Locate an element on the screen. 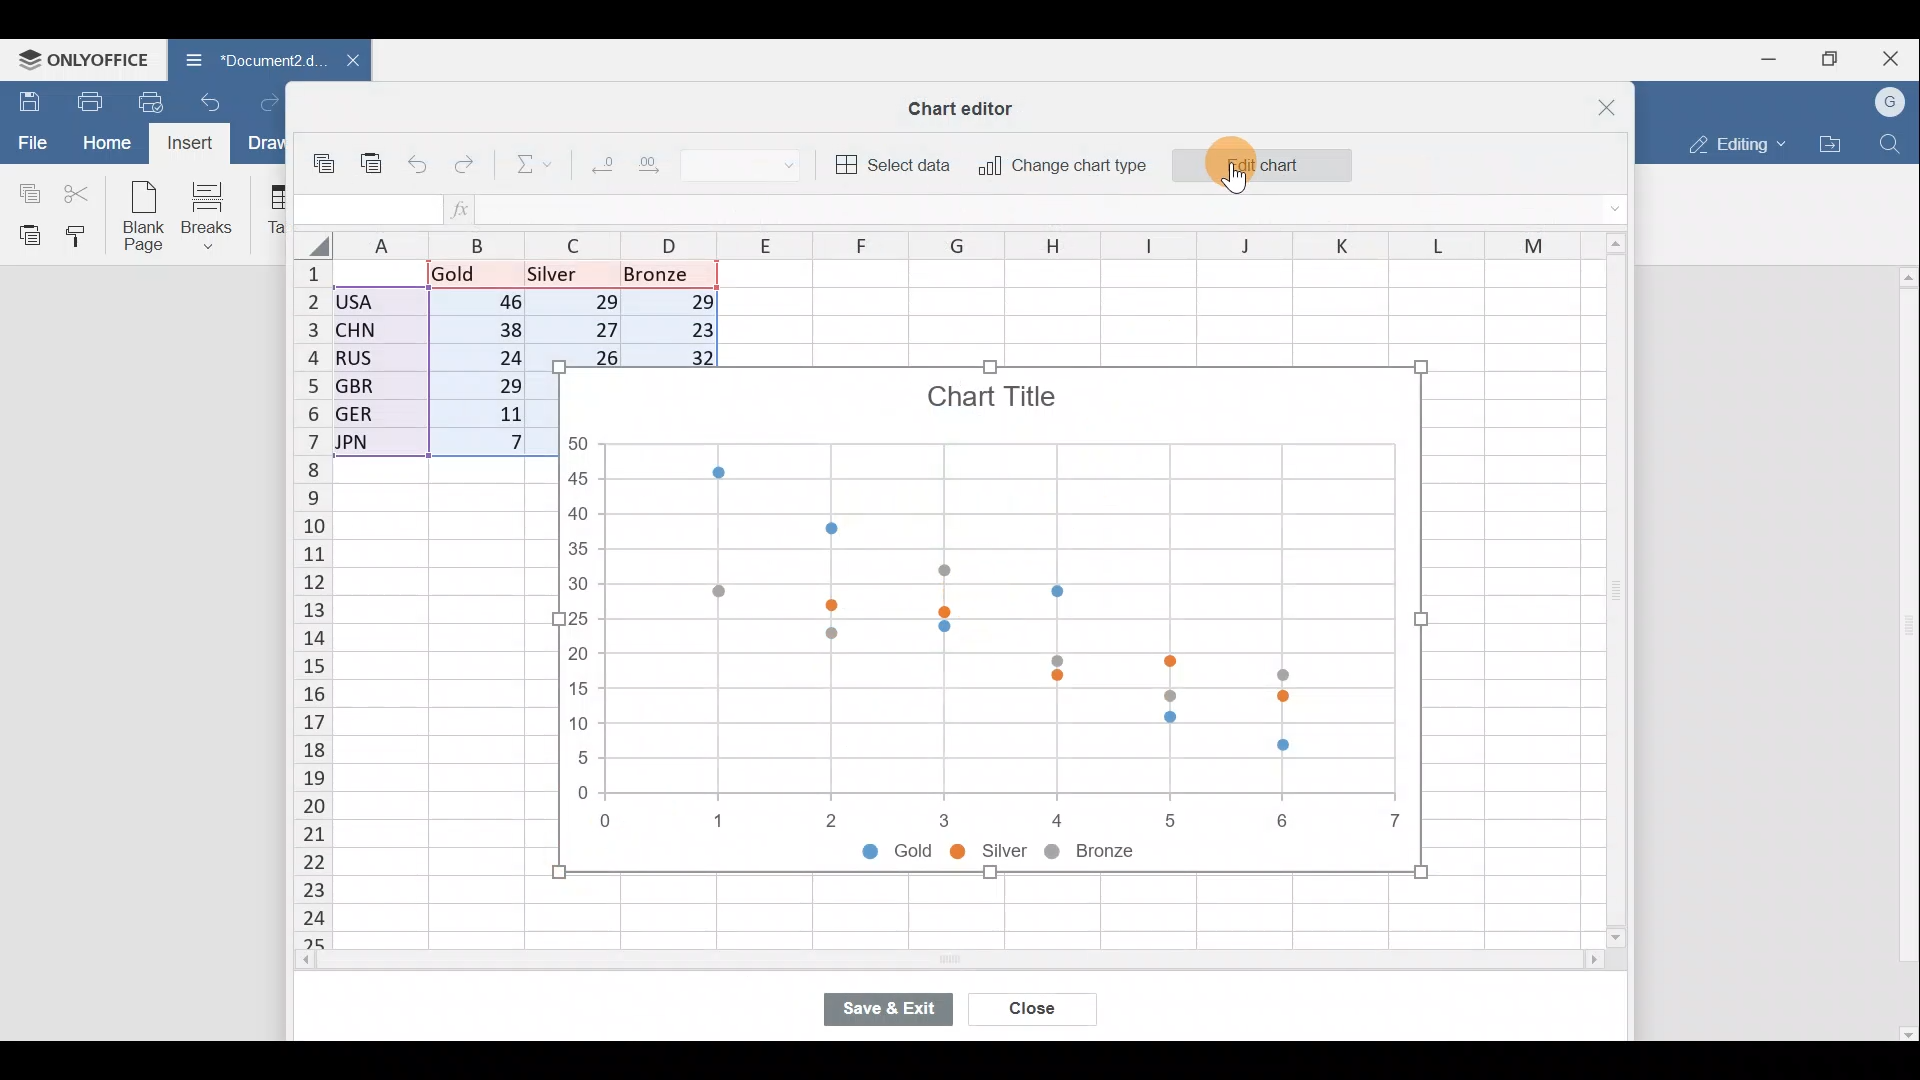 This screenshot has height=1080, width=1920. Change chart type is located at coordinates (1062, 166).